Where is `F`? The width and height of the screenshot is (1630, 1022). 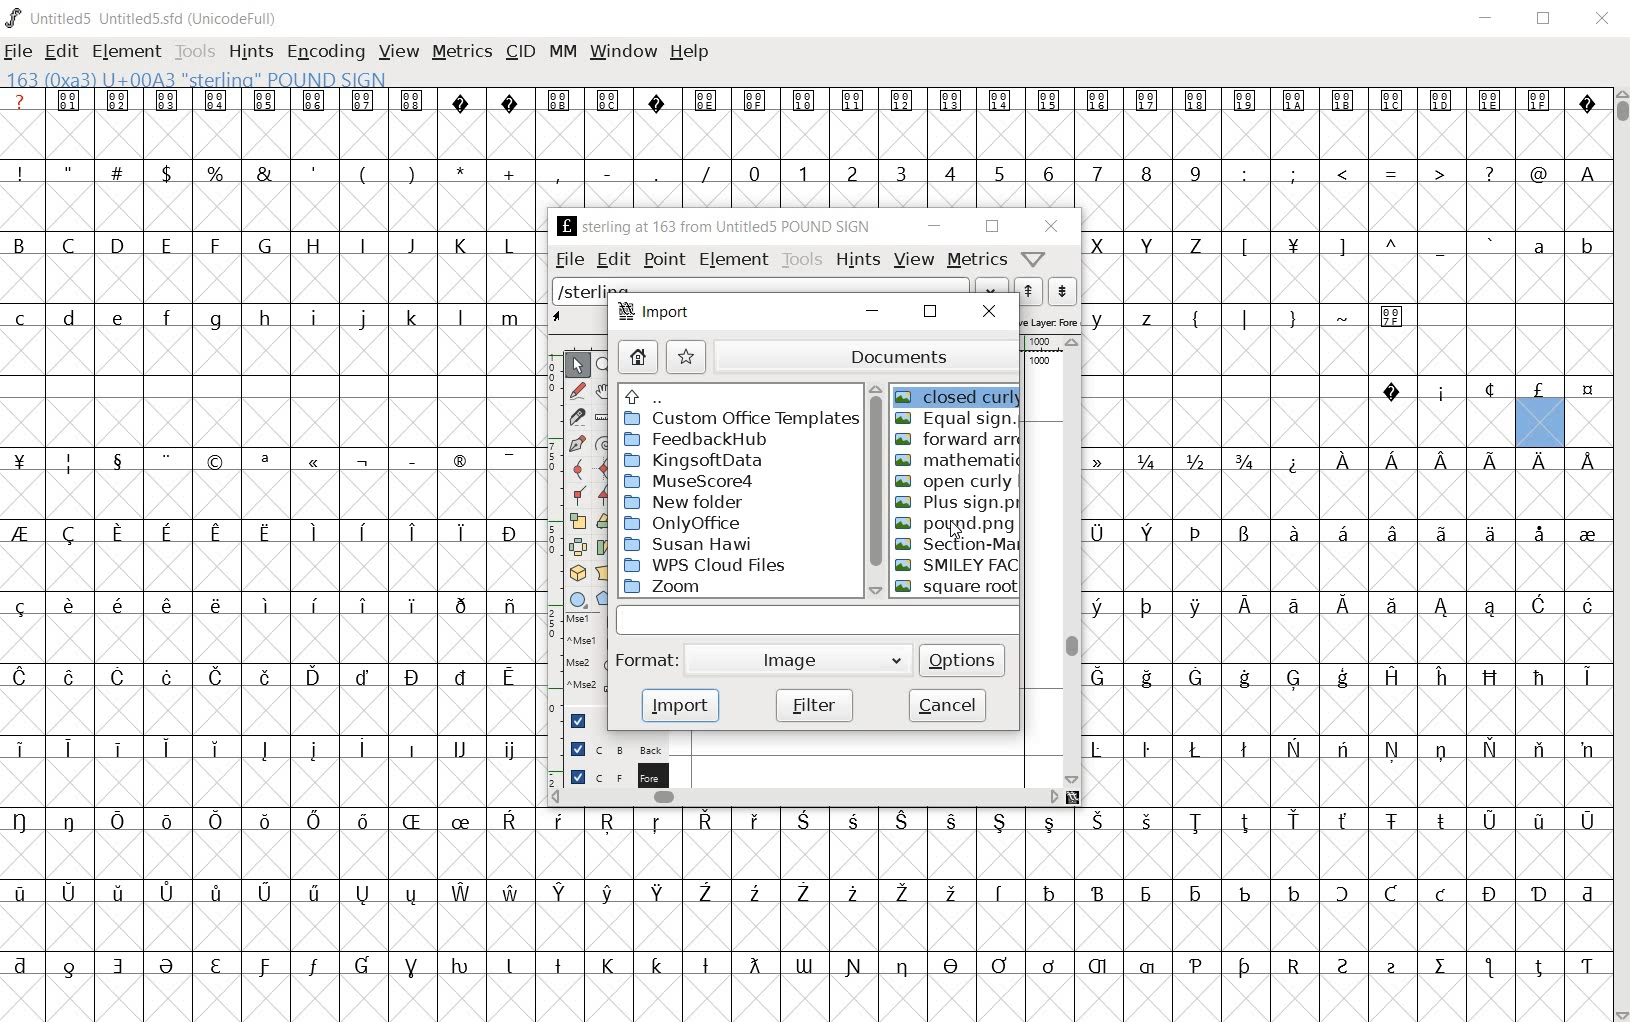
F is located at coordinates (214, 246).